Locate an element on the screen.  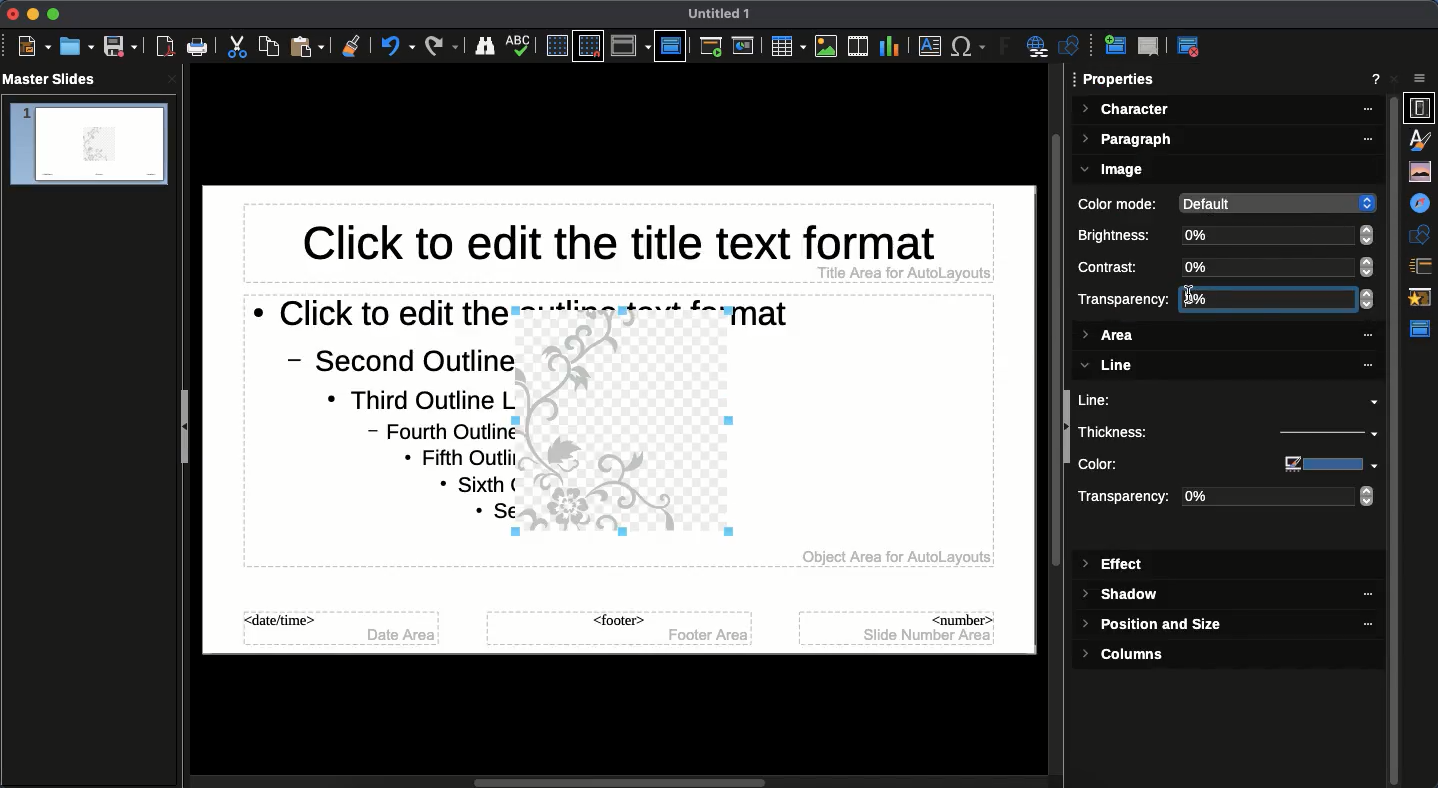
Properties is located at coordinates (1419, 108).